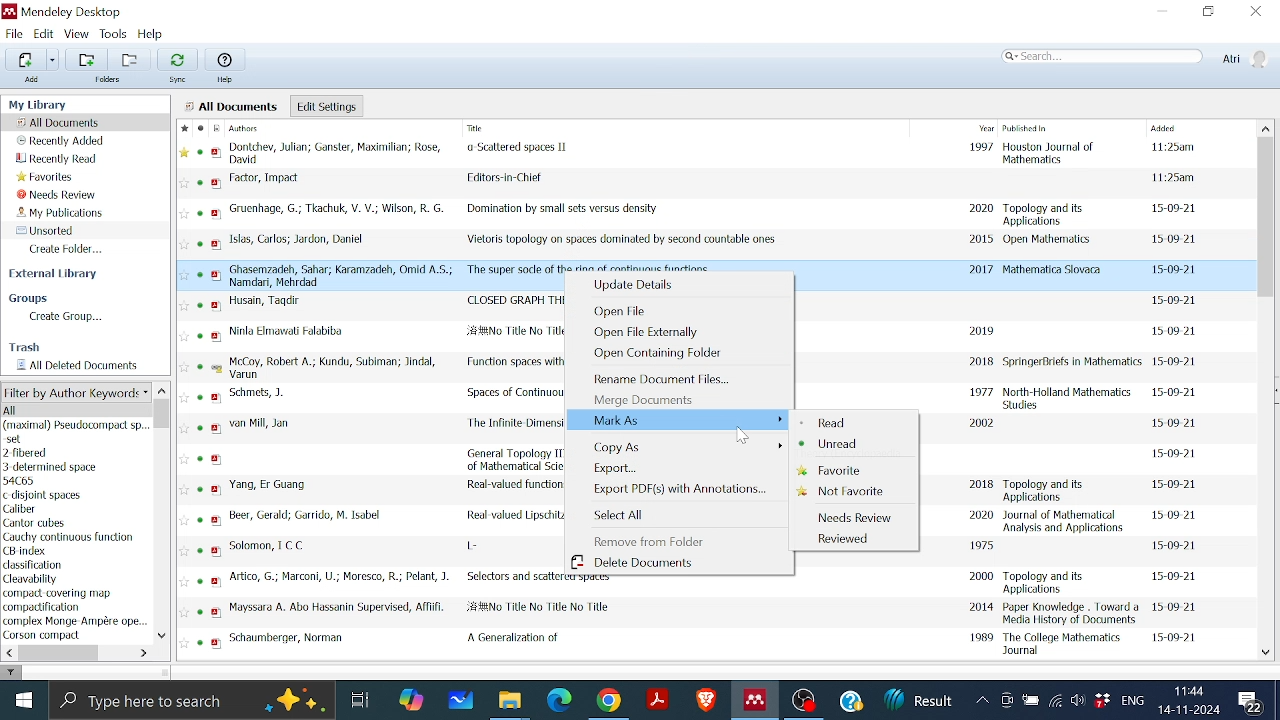 The image size is (1280, 720). Describe the element at coordinates (414, 699) in the screenshot. I see `Copilot` at that location.